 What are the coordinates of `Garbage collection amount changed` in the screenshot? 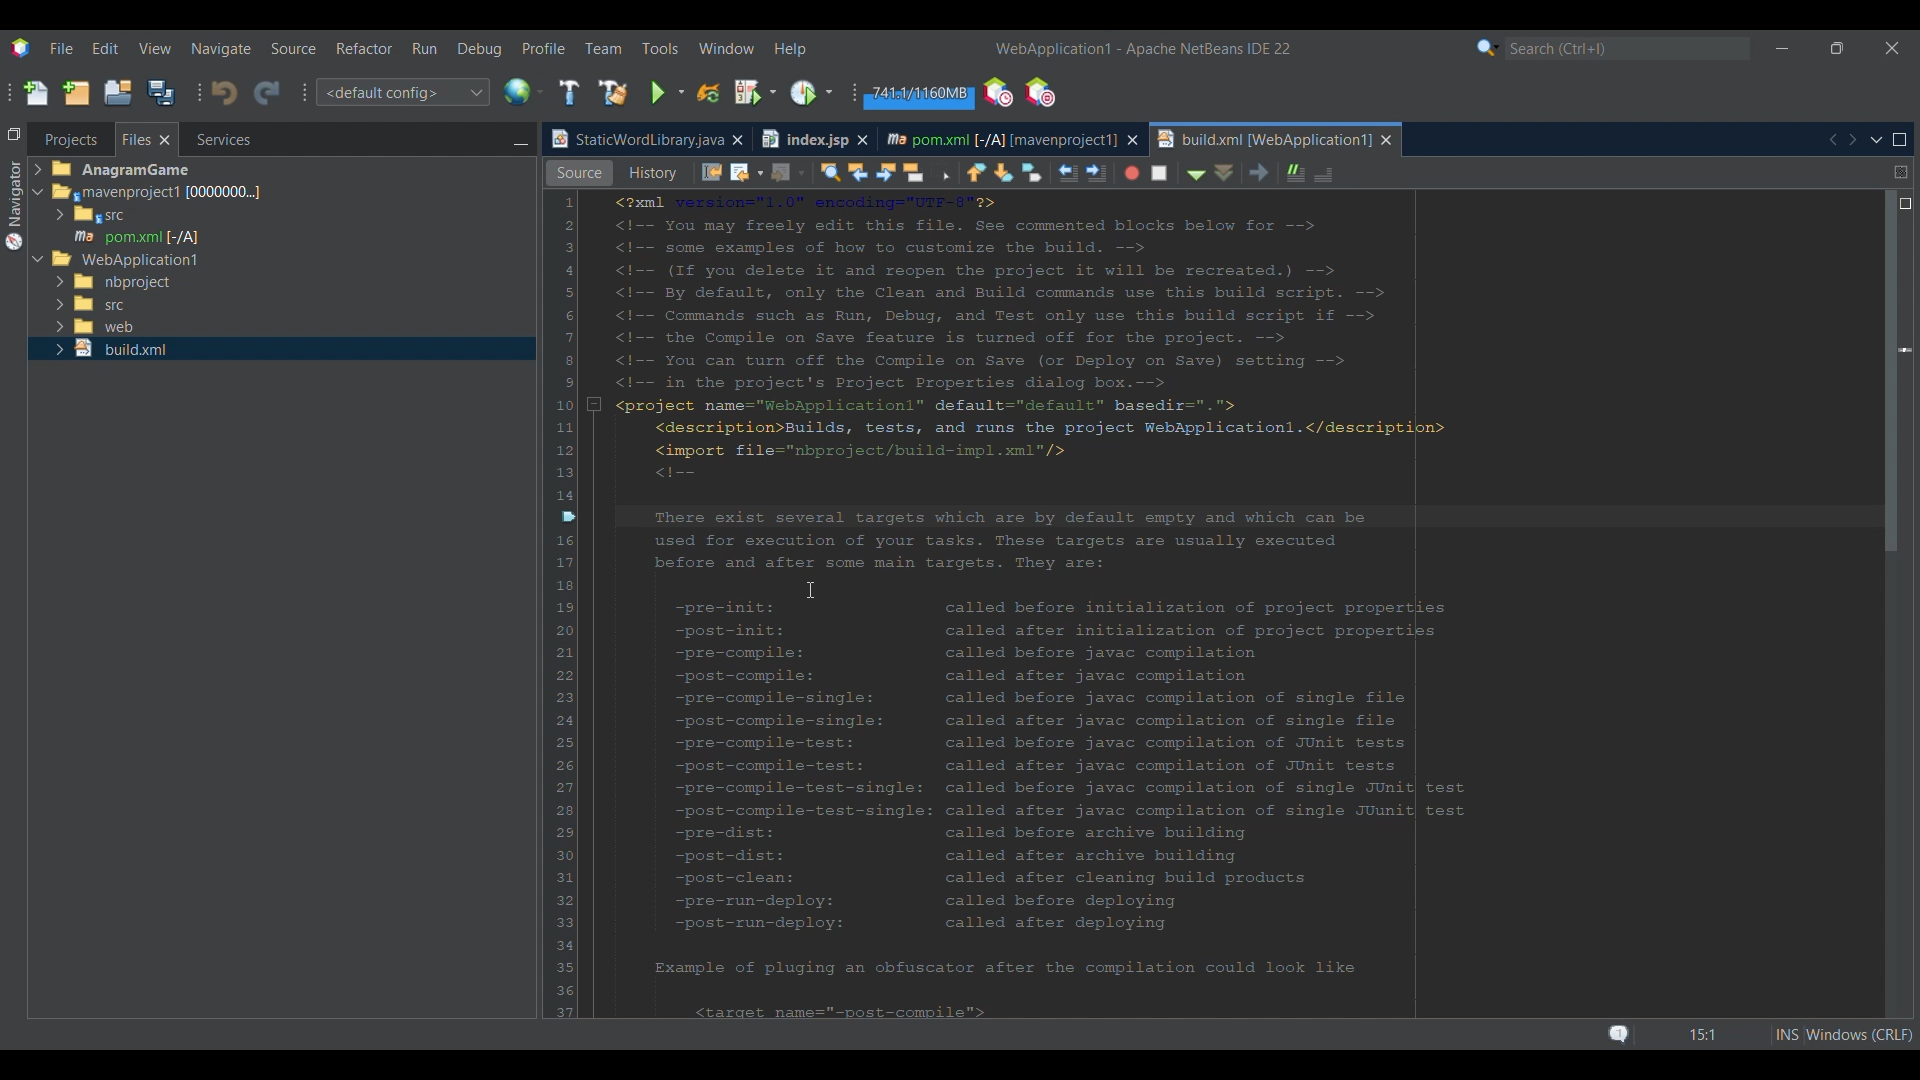 It's located at (919, 96).